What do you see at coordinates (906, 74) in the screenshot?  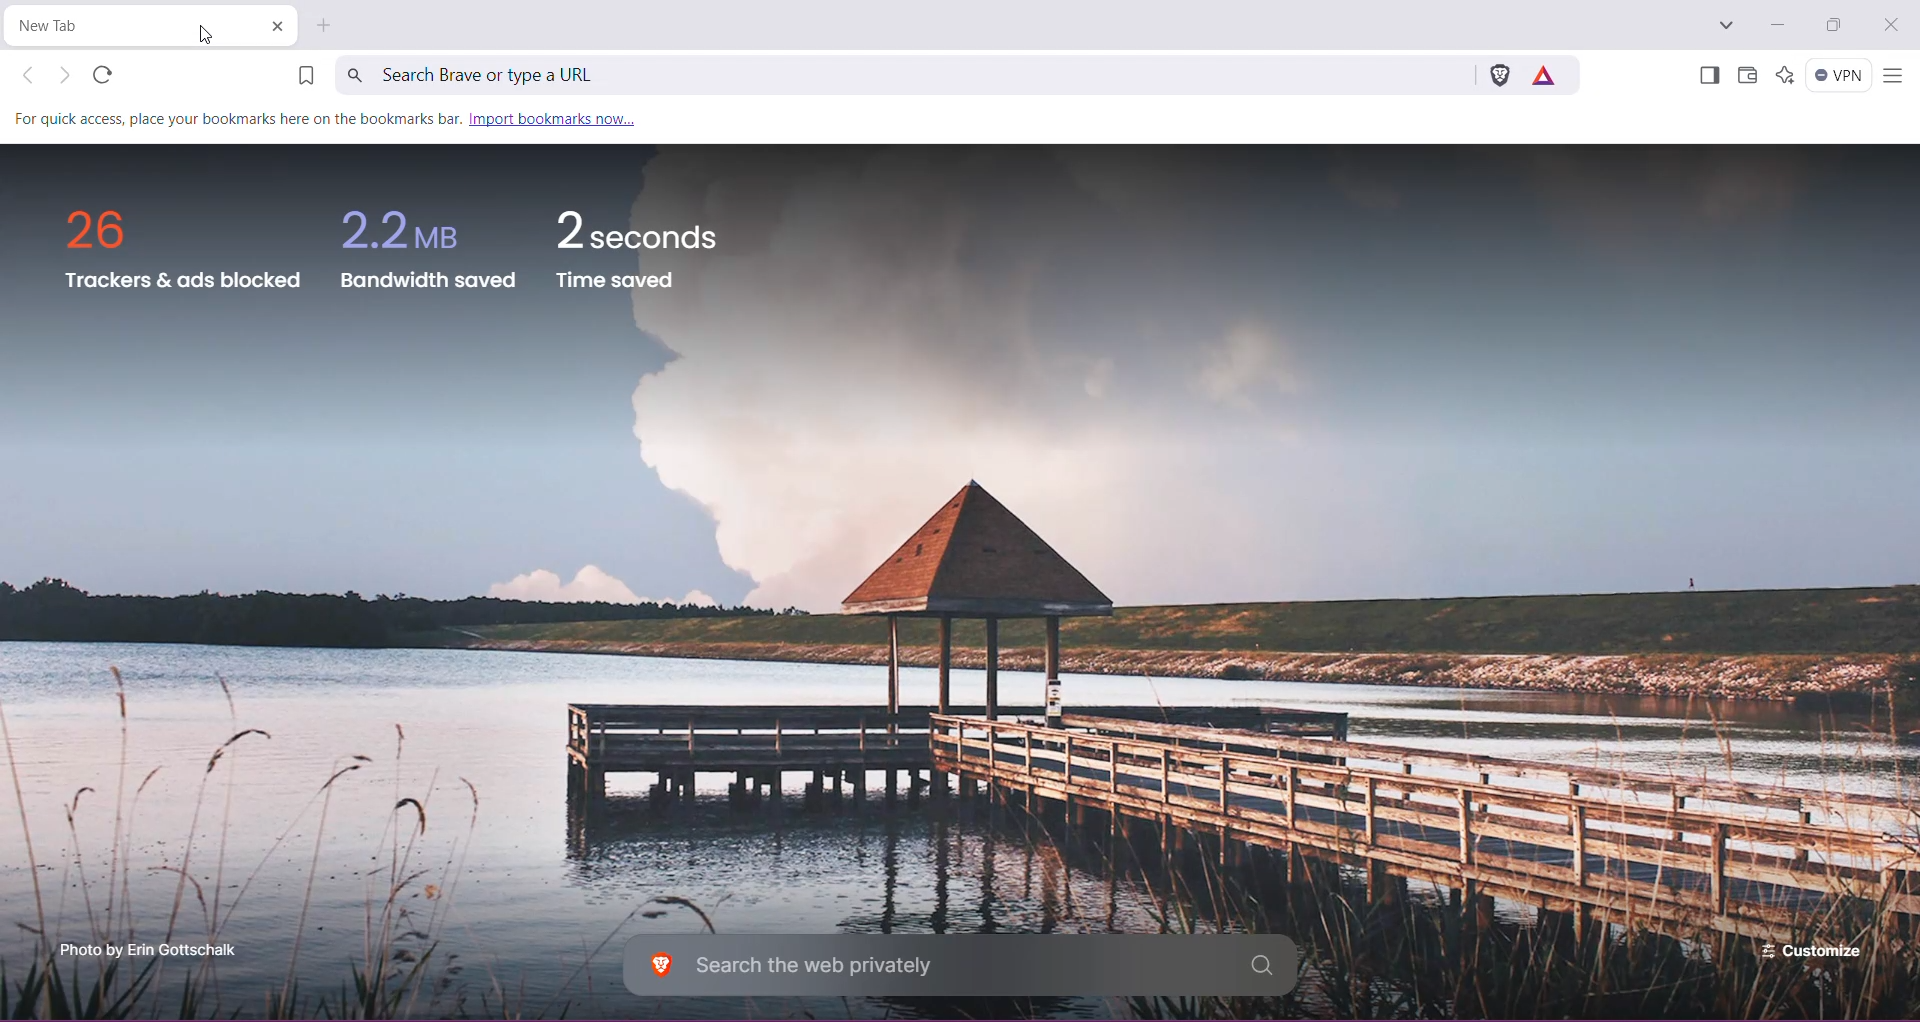 I see `Search Brave or type a URL` at bounding box center [906, 74].